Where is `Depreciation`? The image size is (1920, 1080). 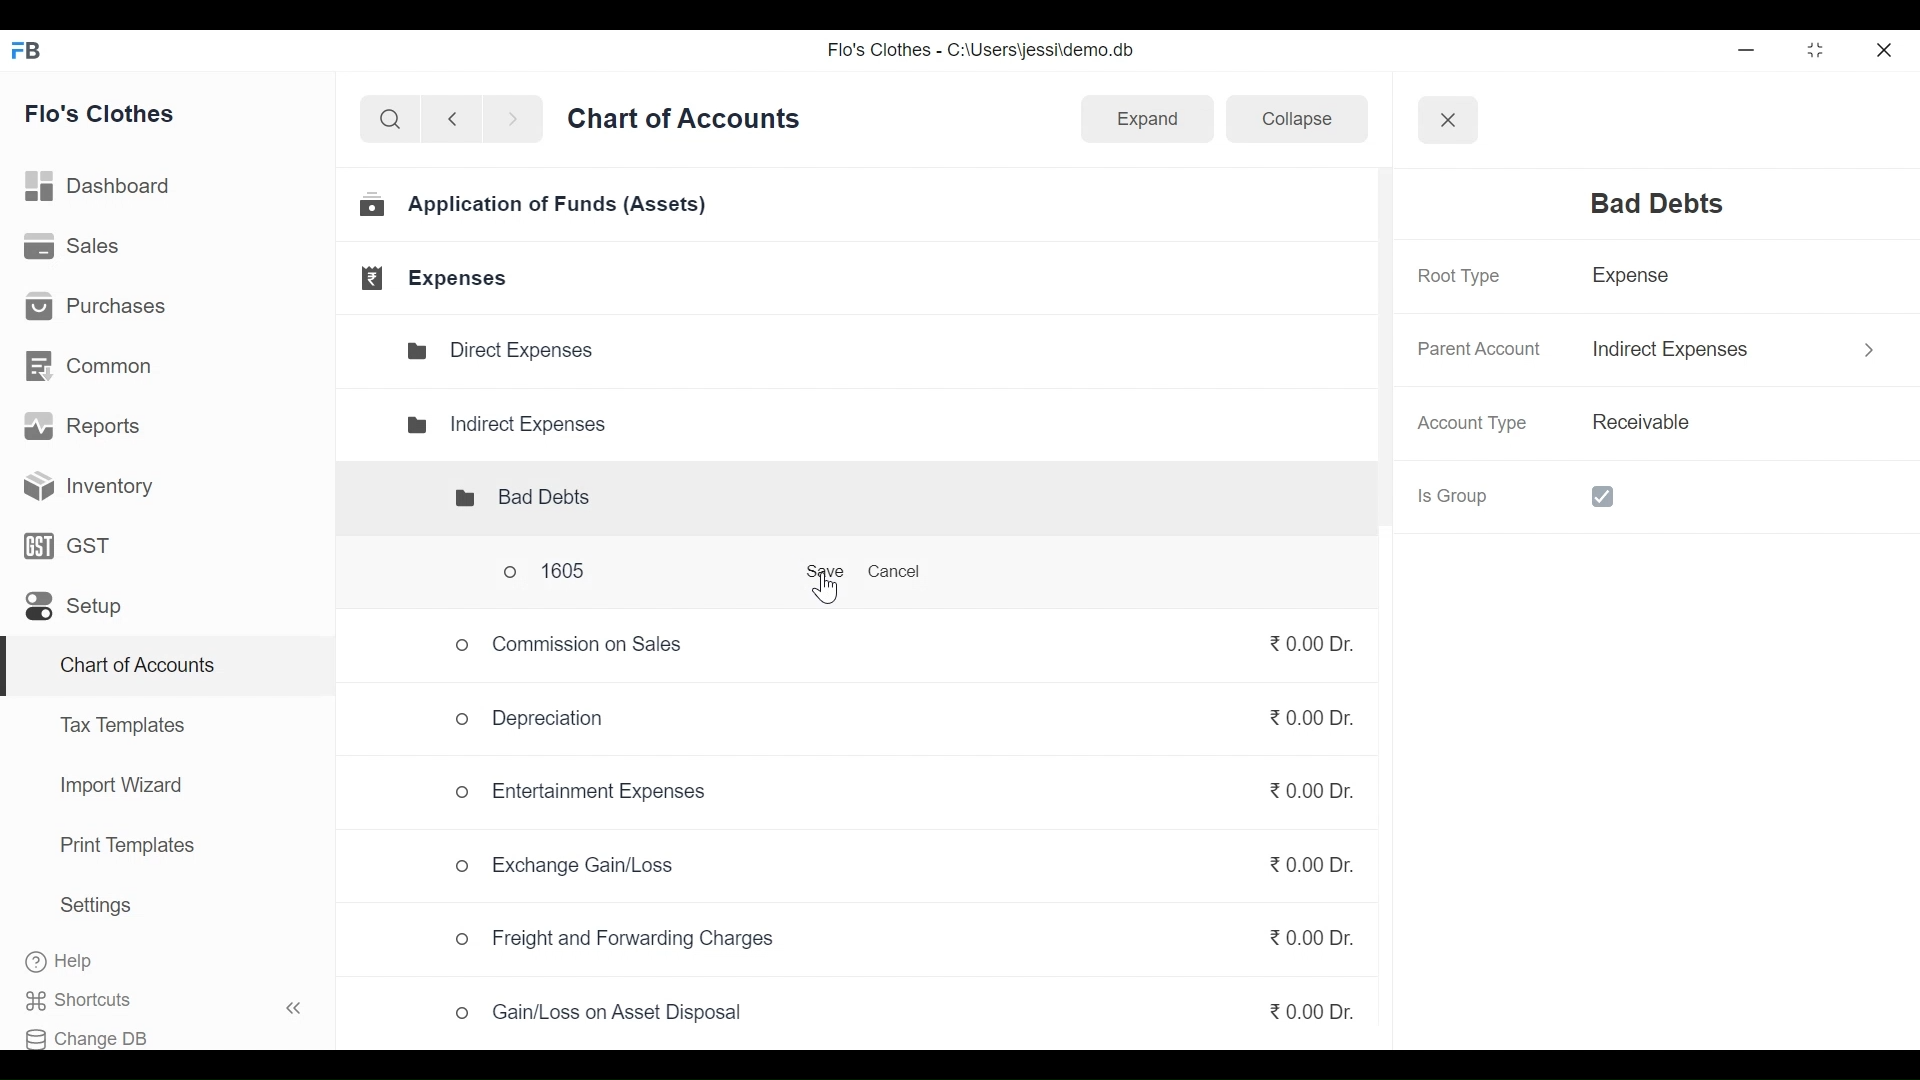
Depreciation is located at coordinates (521, 718).